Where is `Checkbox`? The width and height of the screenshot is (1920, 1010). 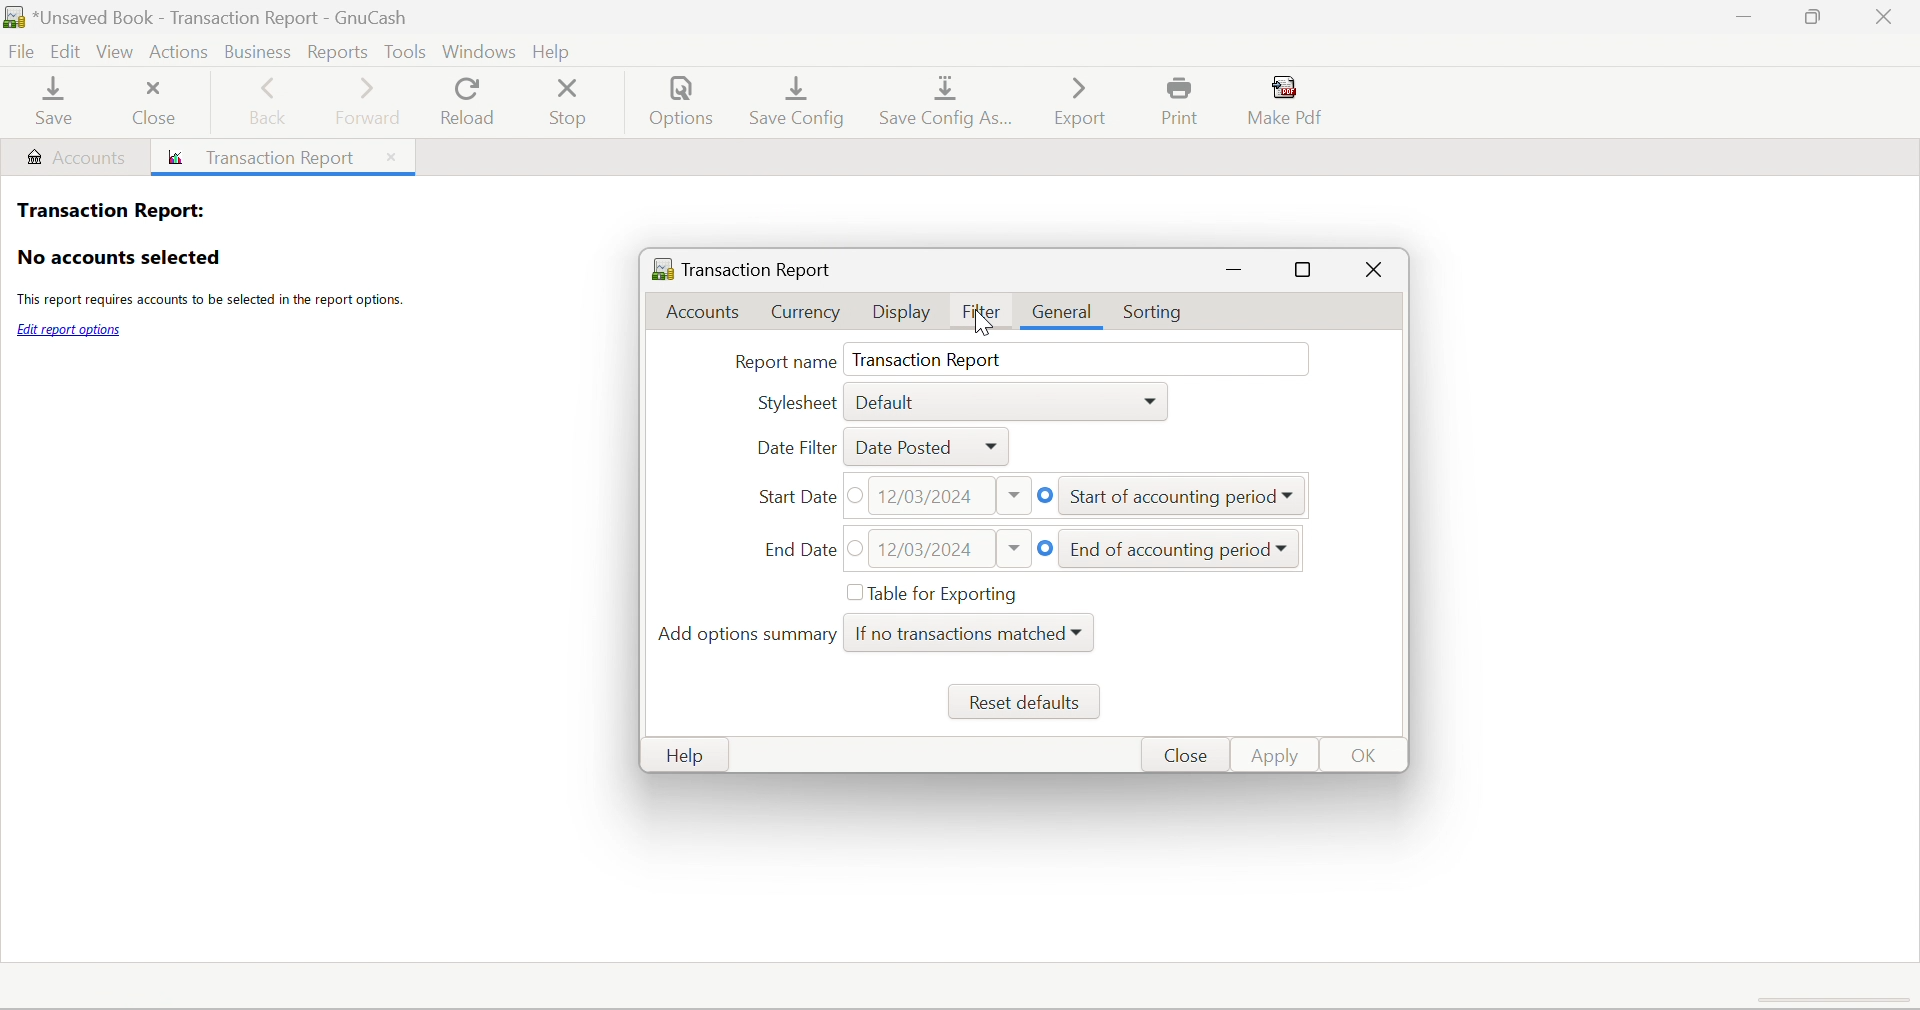 Checkbox is located at coordinates (860, 547).